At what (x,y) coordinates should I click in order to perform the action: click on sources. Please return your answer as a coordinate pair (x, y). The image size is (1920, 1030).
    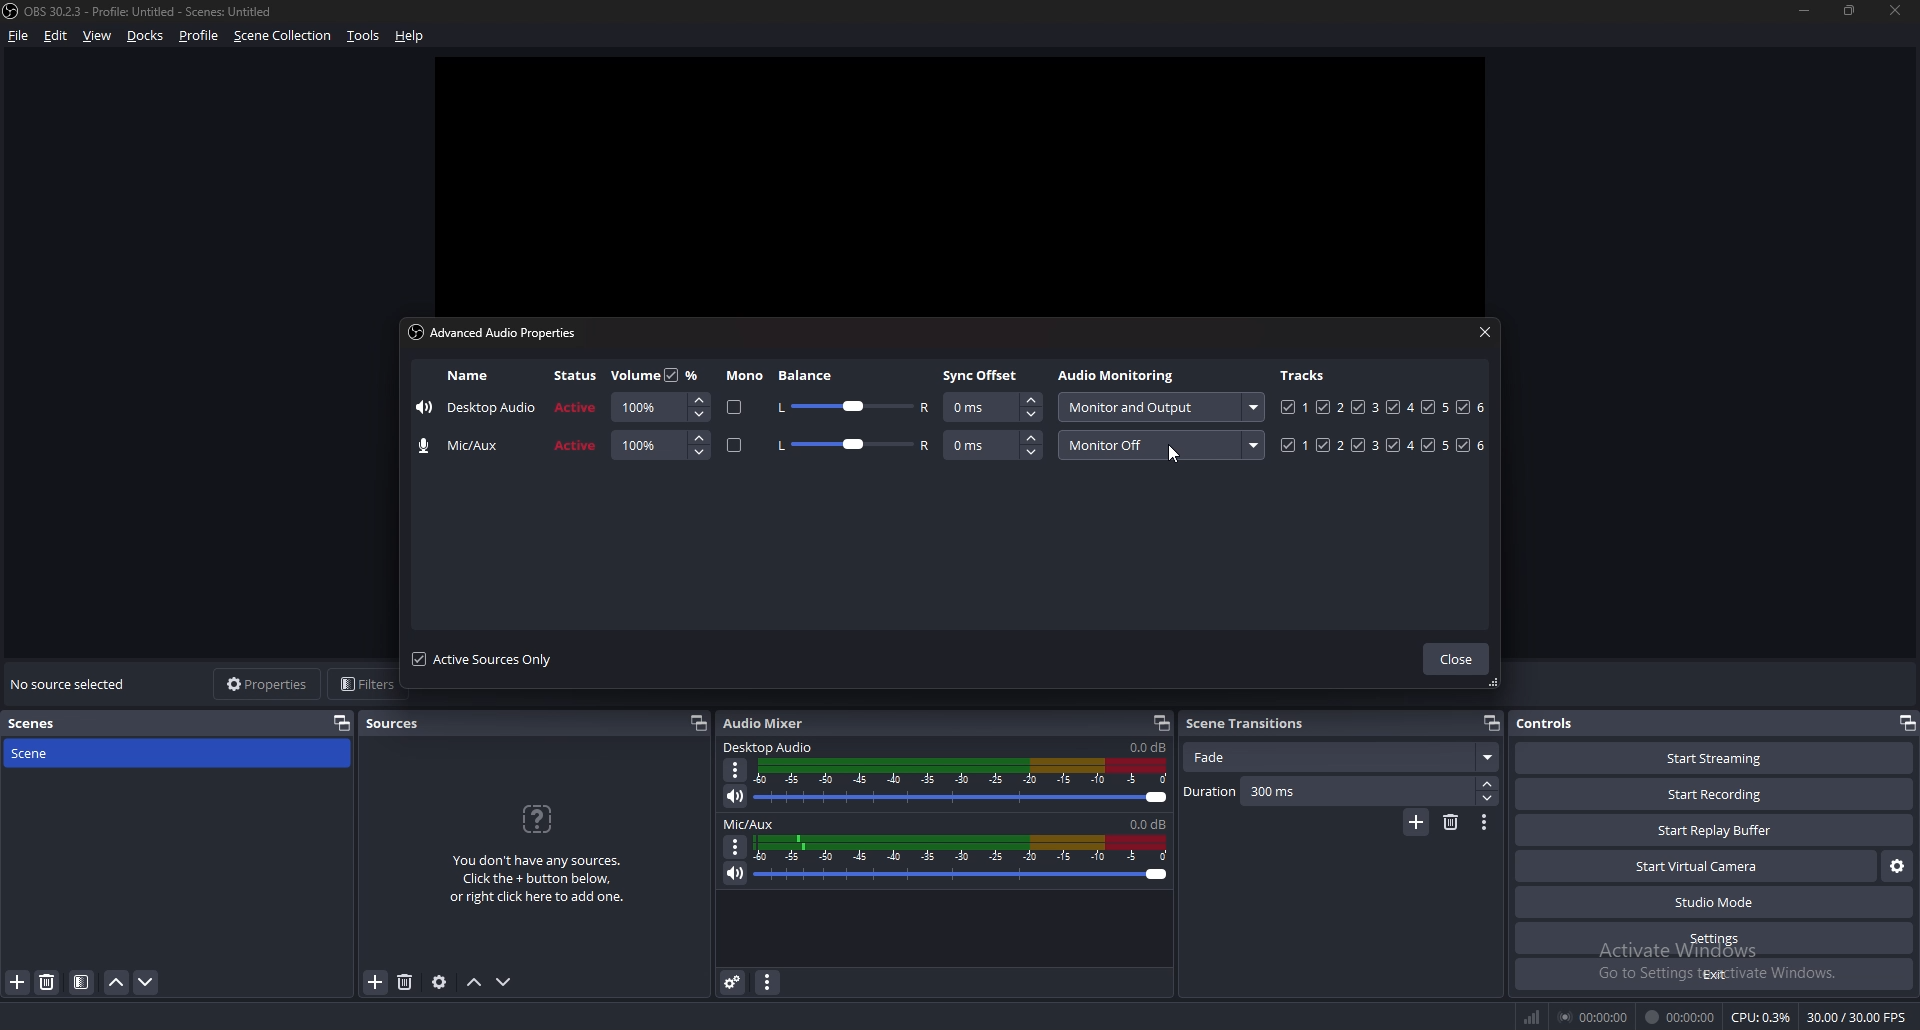
    Looking at the image, I should click on (396, 723).